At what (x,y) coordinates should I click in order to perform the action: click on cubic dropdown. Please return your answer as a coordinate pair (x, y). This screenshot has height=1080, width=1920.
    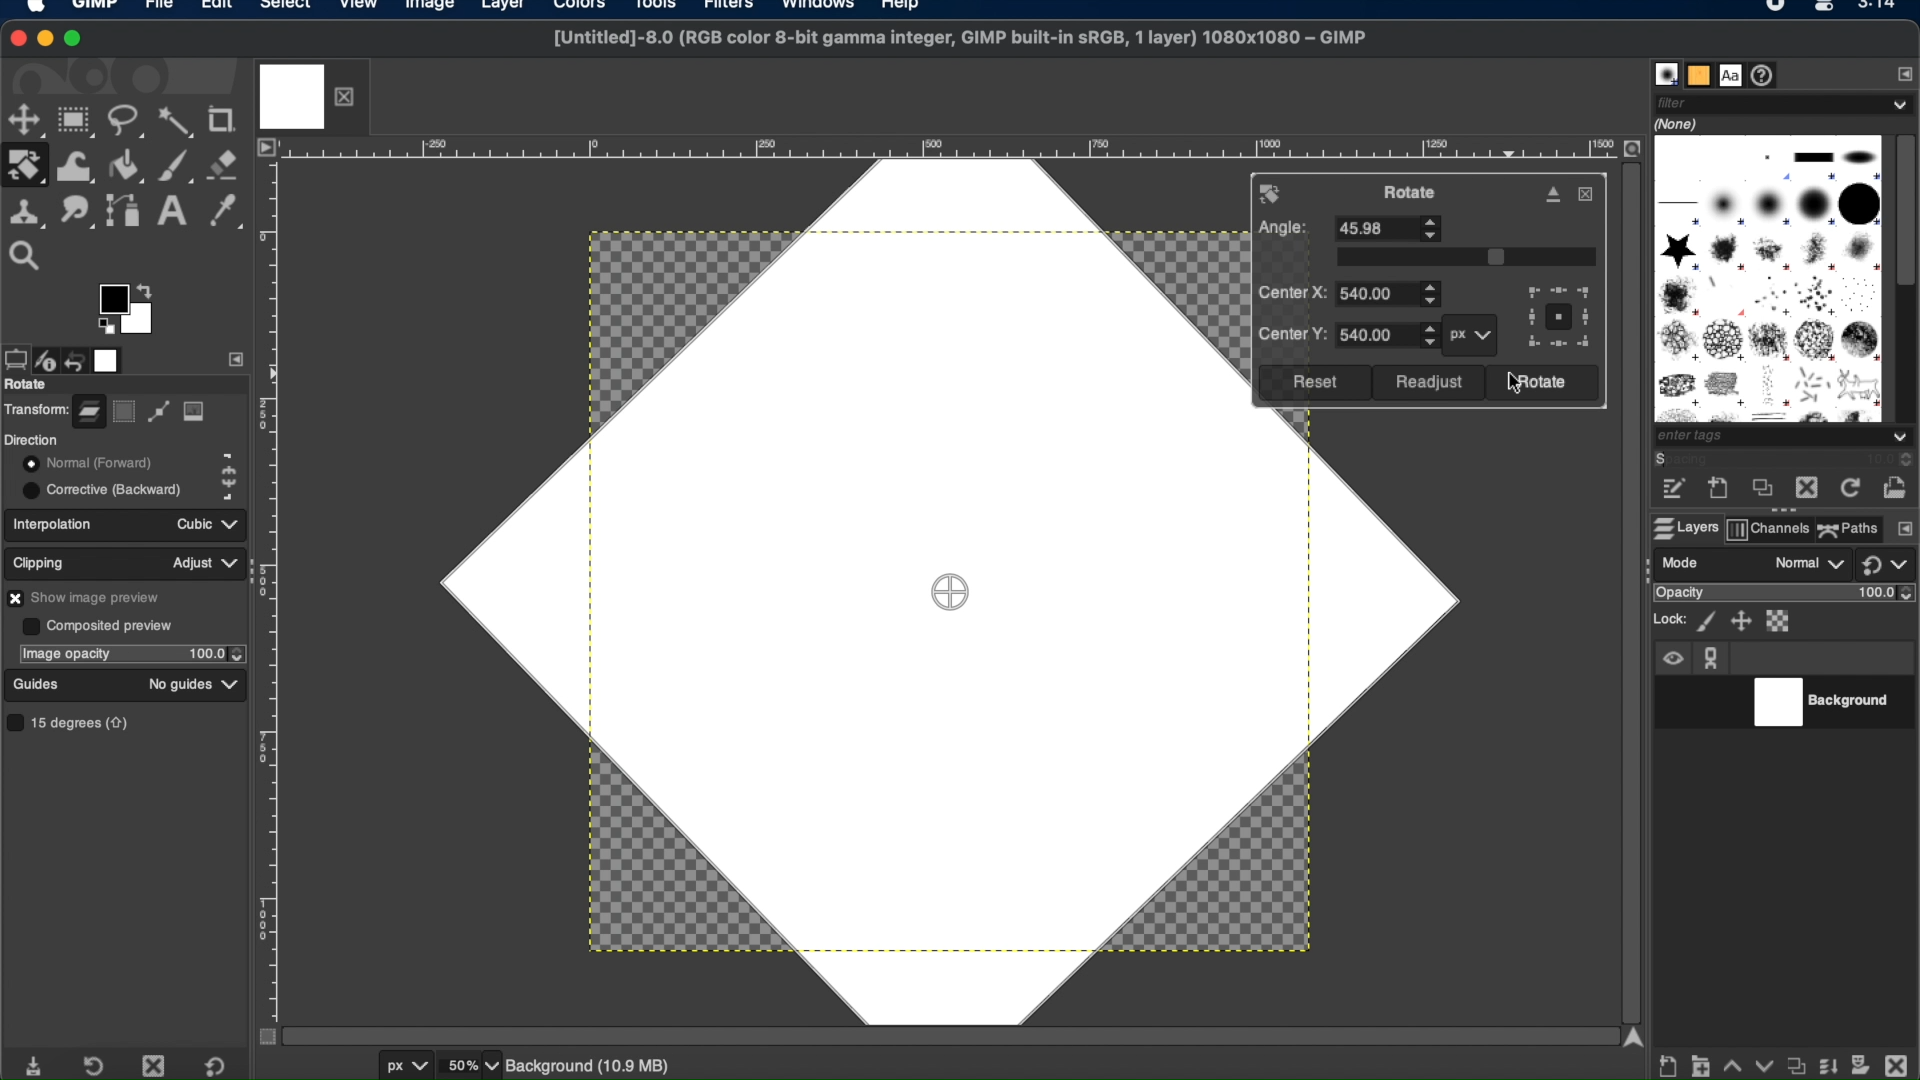
    Looking at the image, I should click on (202, 523).